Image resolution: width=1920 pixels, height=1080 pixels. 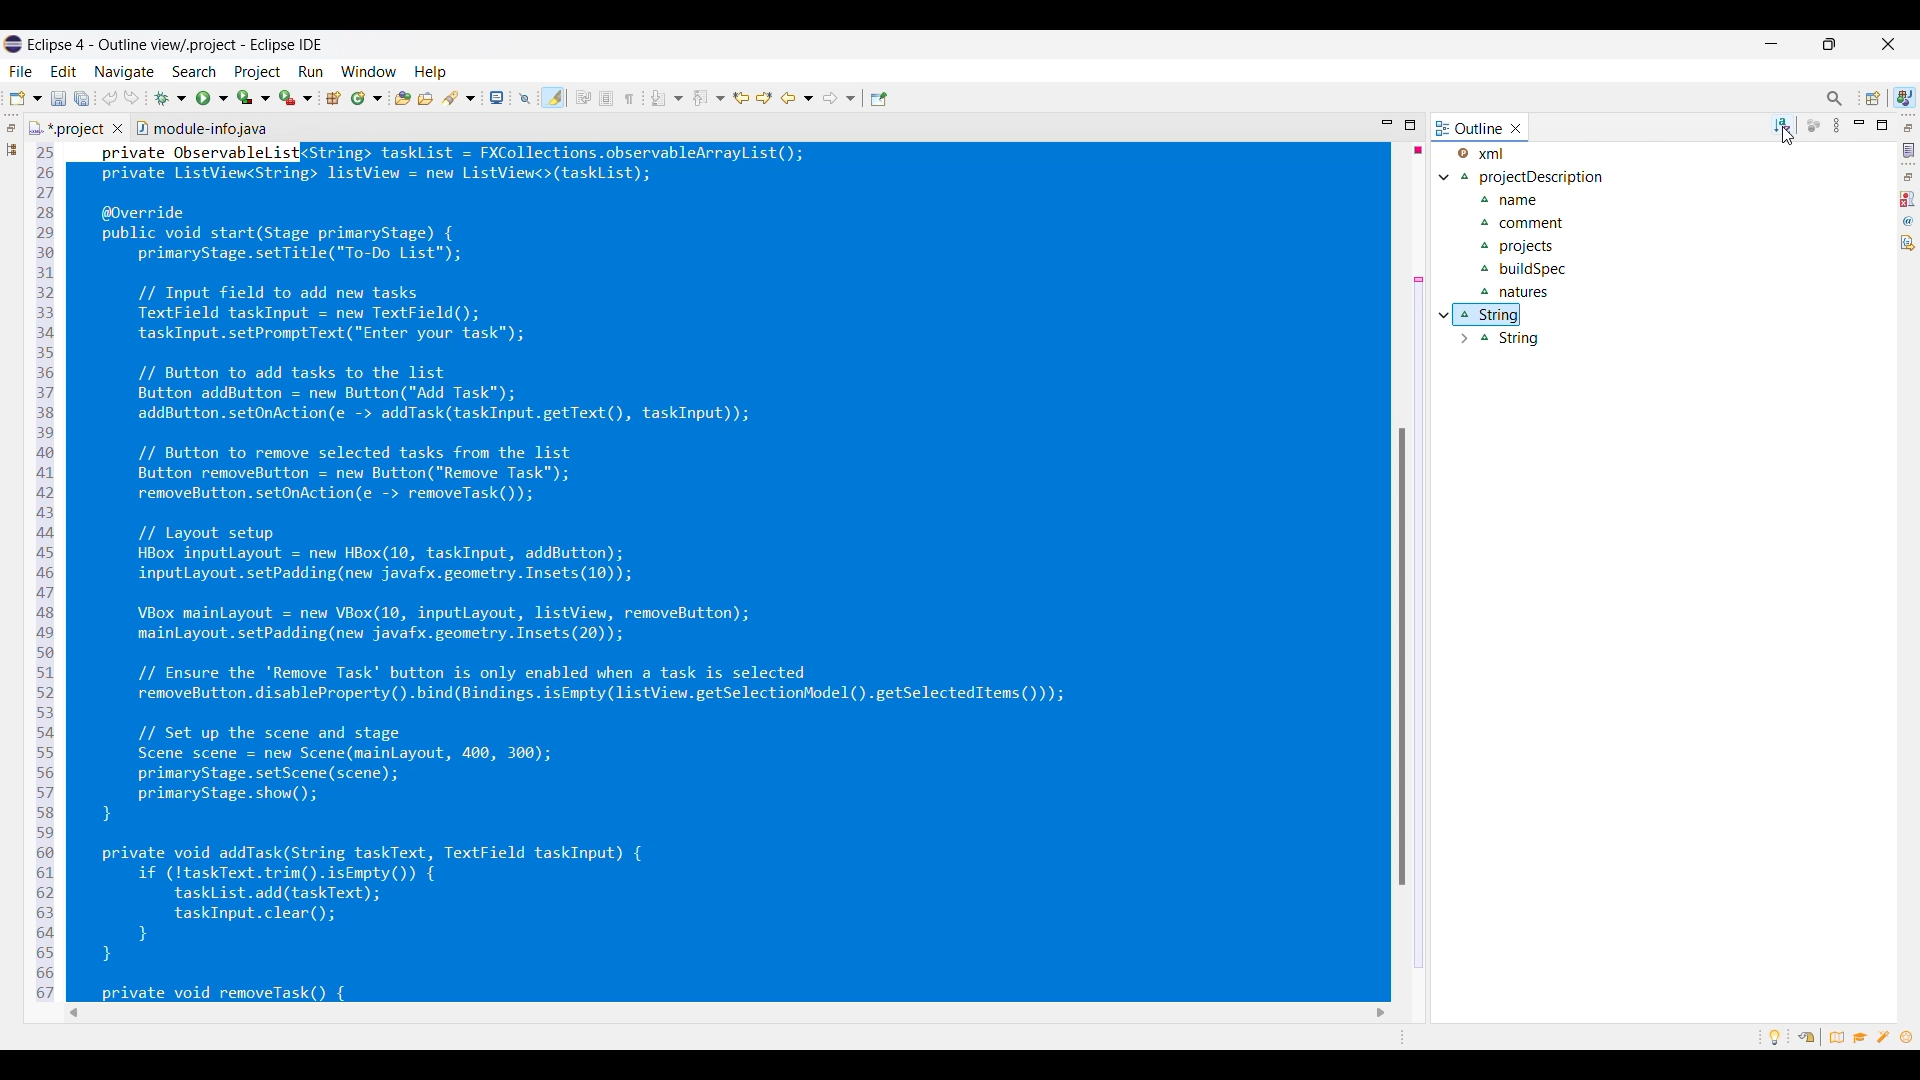 What do you see at coordinates (839, 98) in the screenshot?
I see `Forward options` at bounding box center [839, 98].